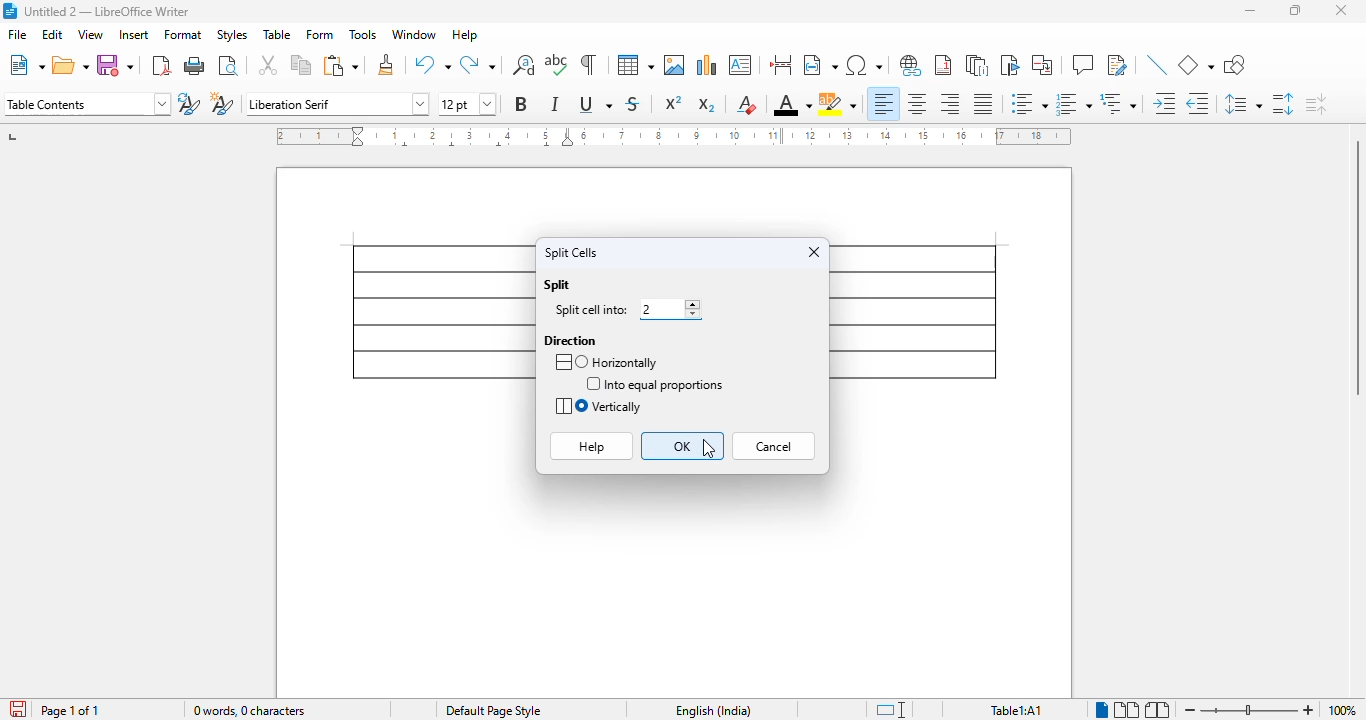  I want to click on subscript, so click(705, 105).